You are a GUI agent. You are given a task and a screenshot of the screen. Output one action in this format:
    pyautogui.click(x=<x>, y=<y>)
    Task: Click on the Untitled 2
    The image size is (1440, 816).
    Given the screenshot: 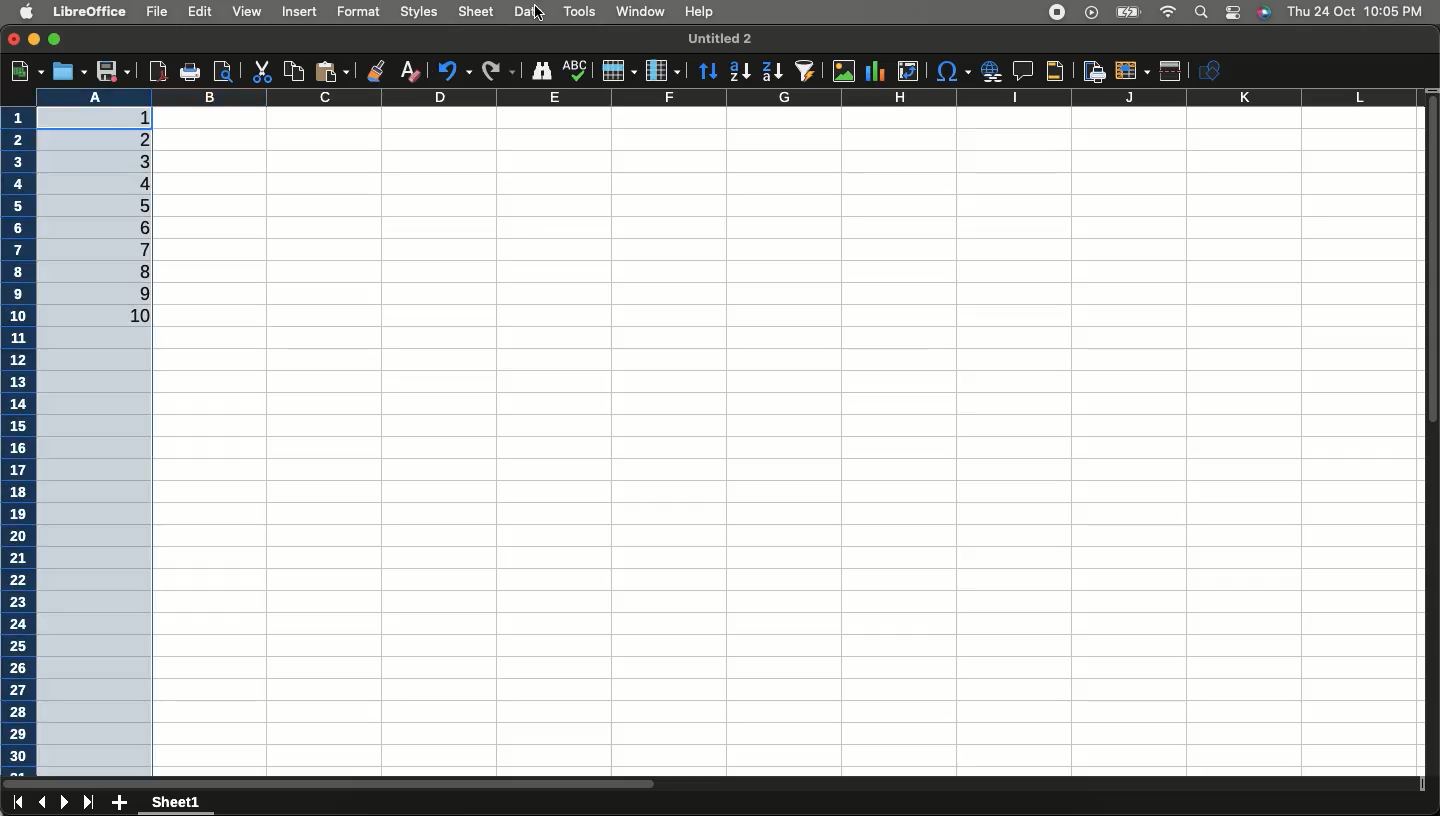 What is the action you would take?
    pyautogui.click(x=717, y=38)
    